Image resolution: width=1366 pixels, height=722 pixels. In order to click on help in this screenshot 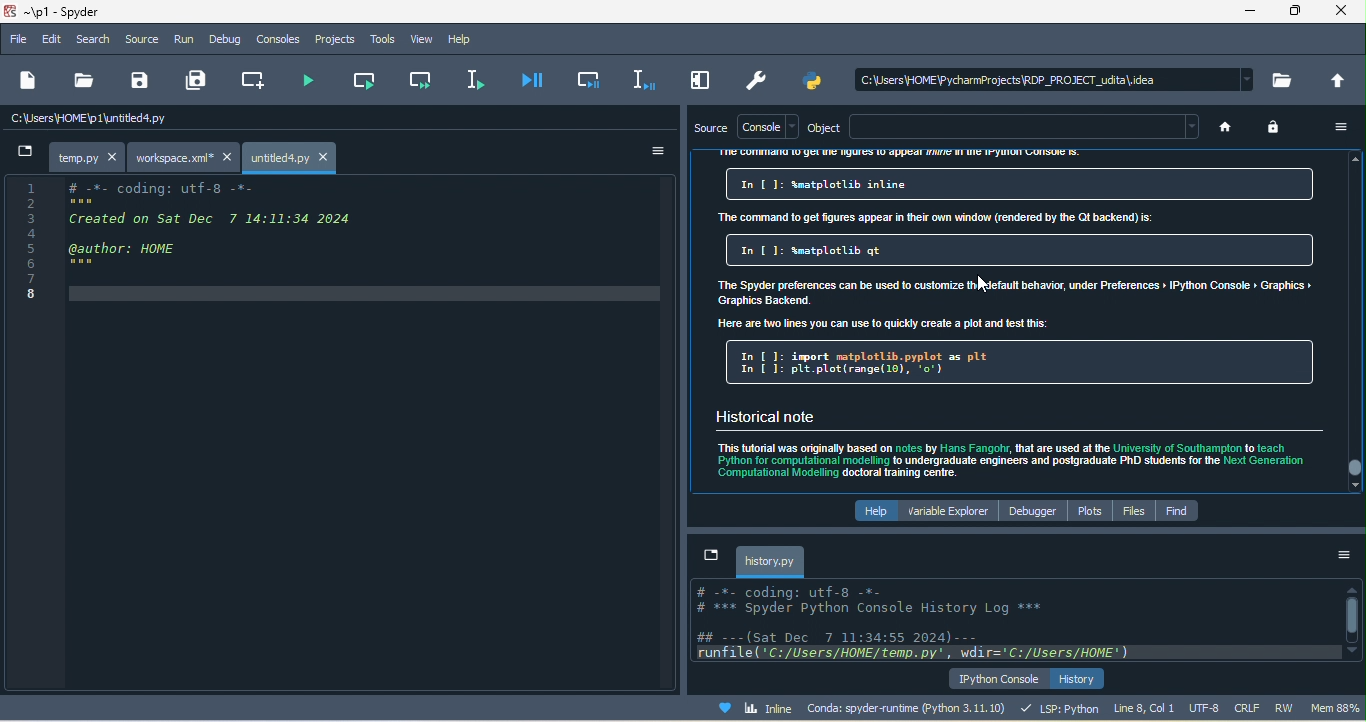, I will do `click(868, 511)`.